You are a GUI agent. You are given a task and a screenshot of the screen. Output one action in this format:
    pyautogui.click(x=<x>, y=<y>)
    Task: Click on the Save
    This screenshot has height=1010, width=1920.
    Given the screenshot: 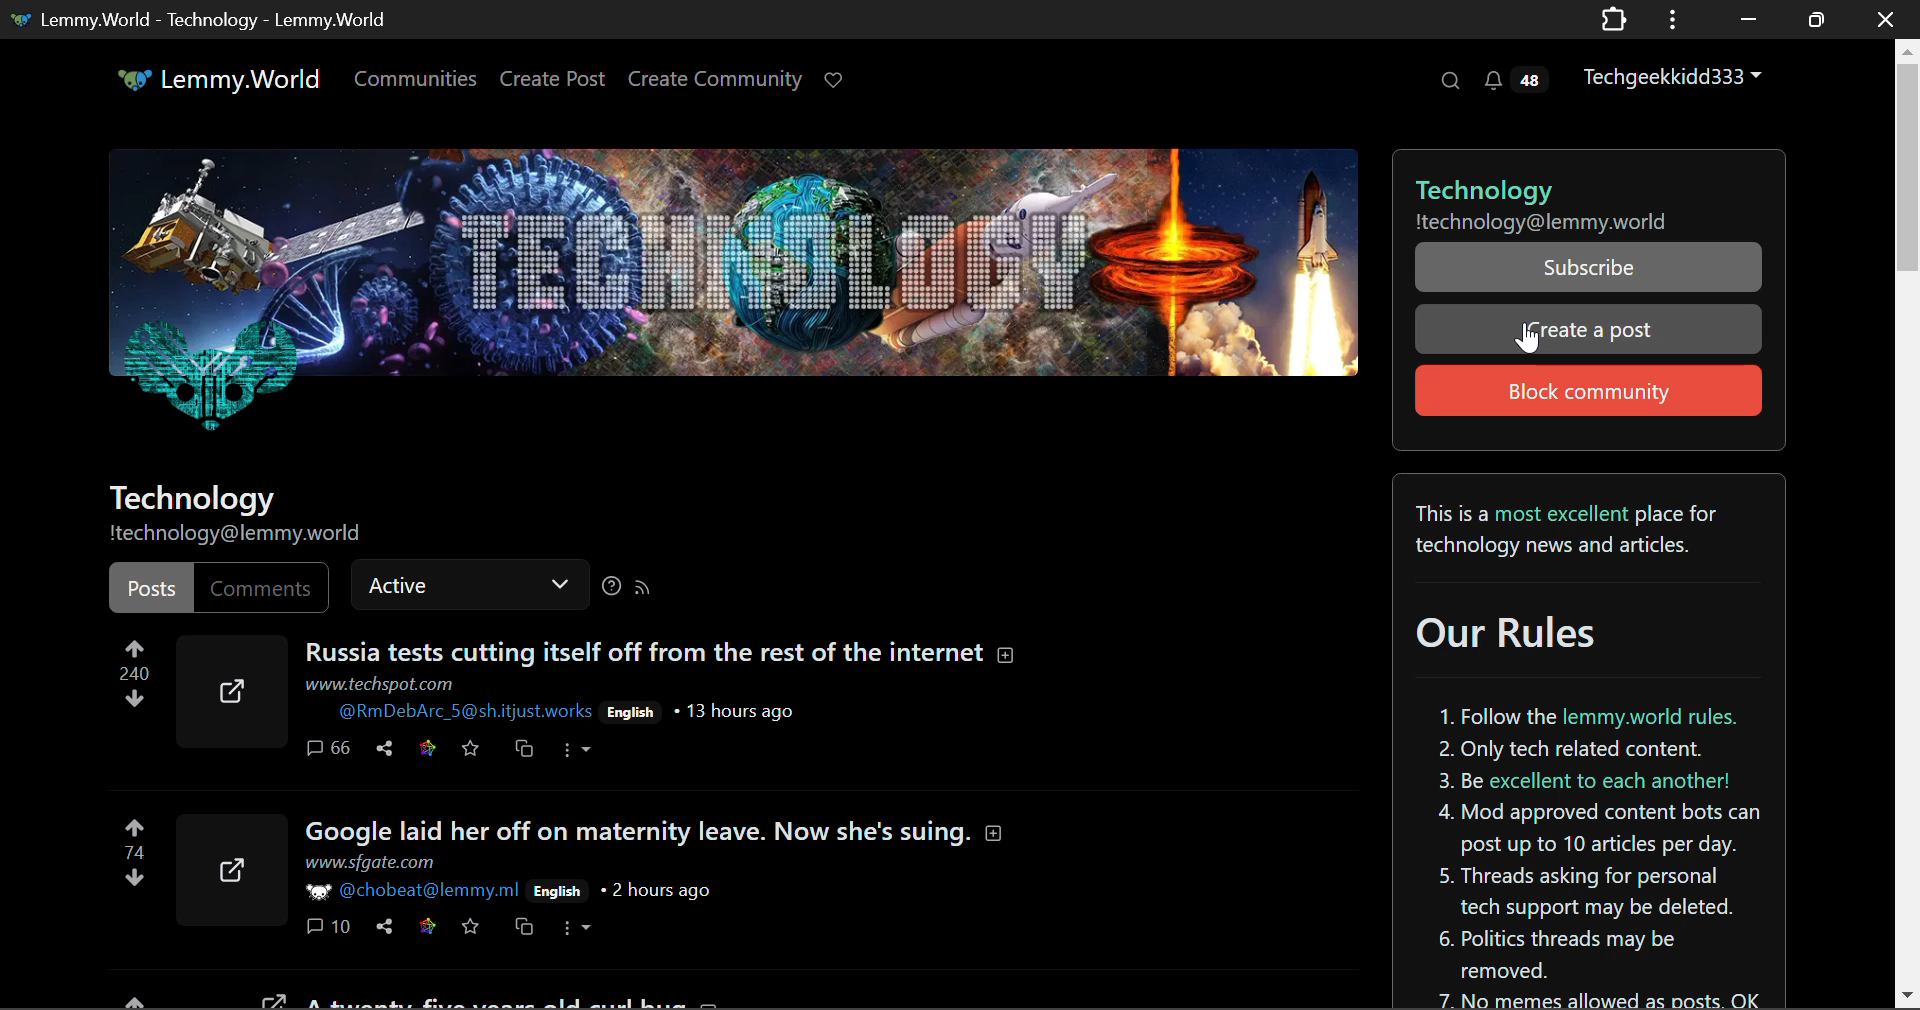 What is the action you would take?
    pyautogui.click(x=470, y=744)
    